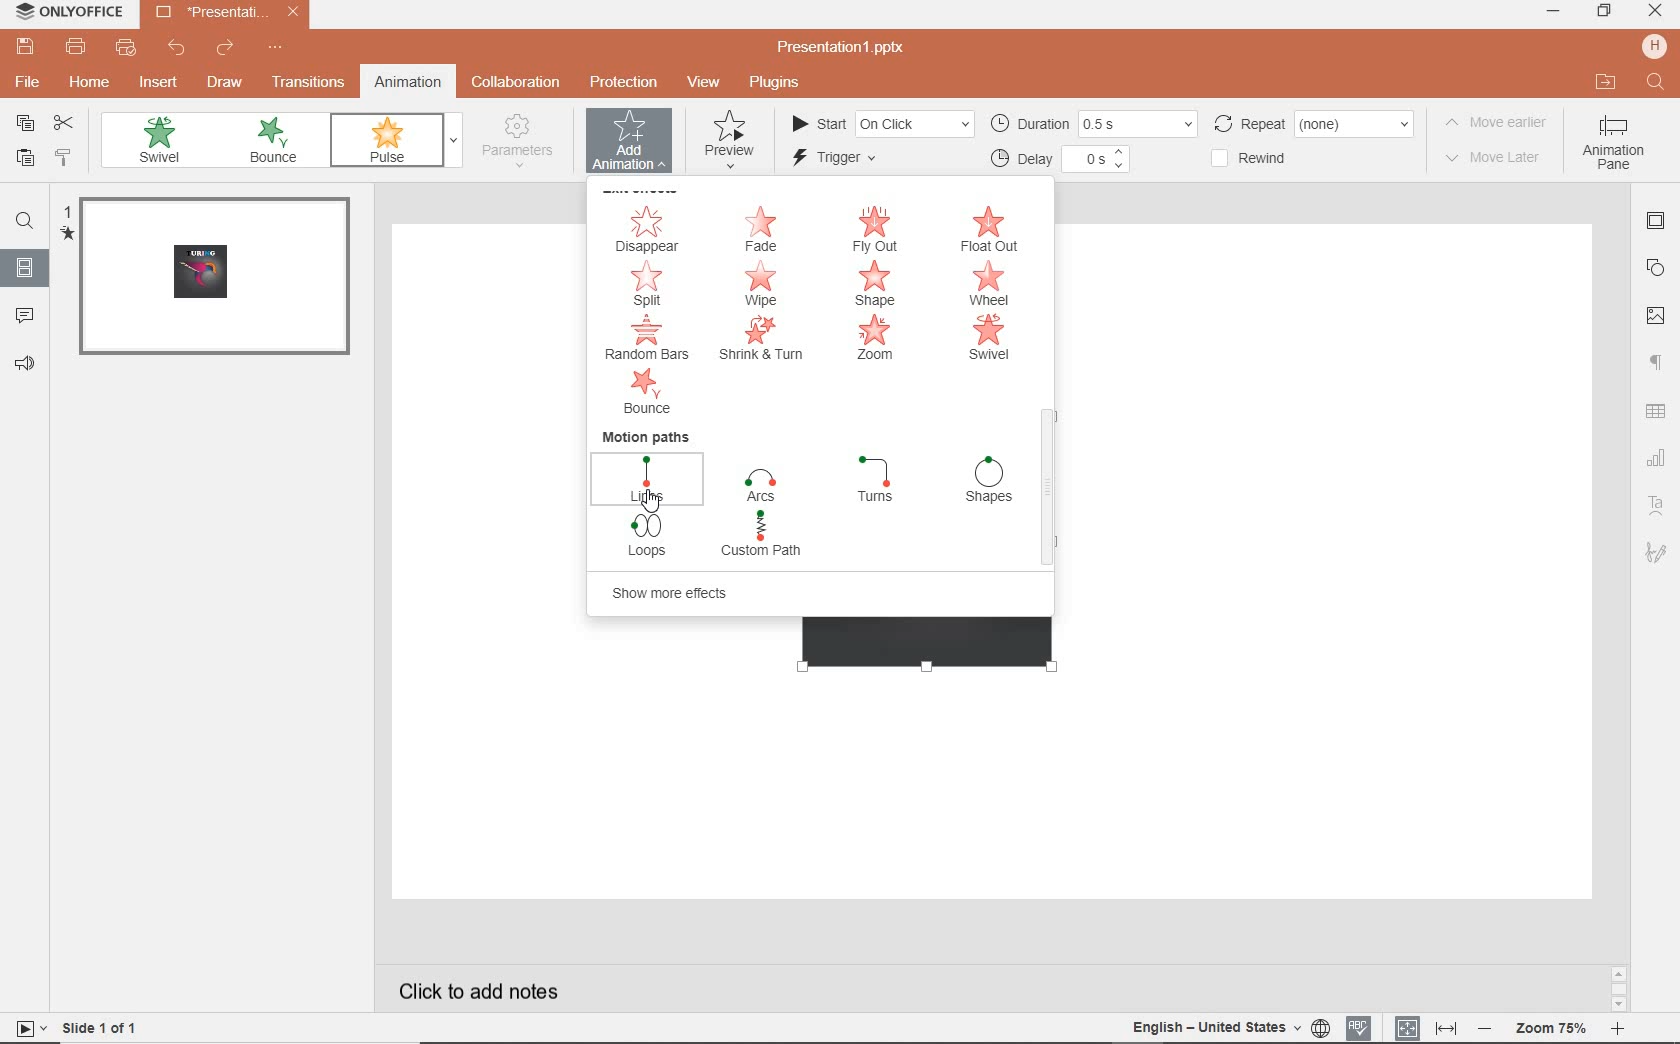  Describe the element at coordinates (456, 140) in the screenshot. I see `expand` at that location.